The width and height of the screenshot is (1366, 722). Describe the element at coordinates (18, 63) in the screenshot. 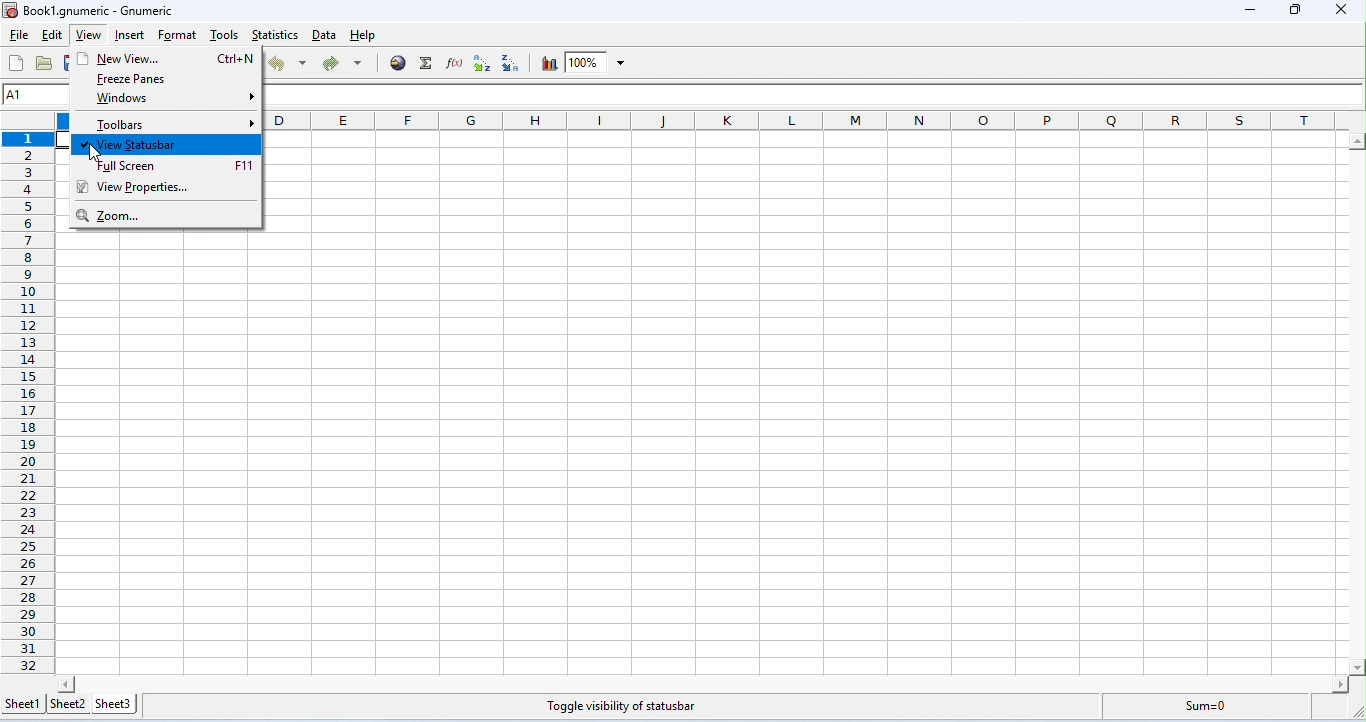

I see `new` at that location.